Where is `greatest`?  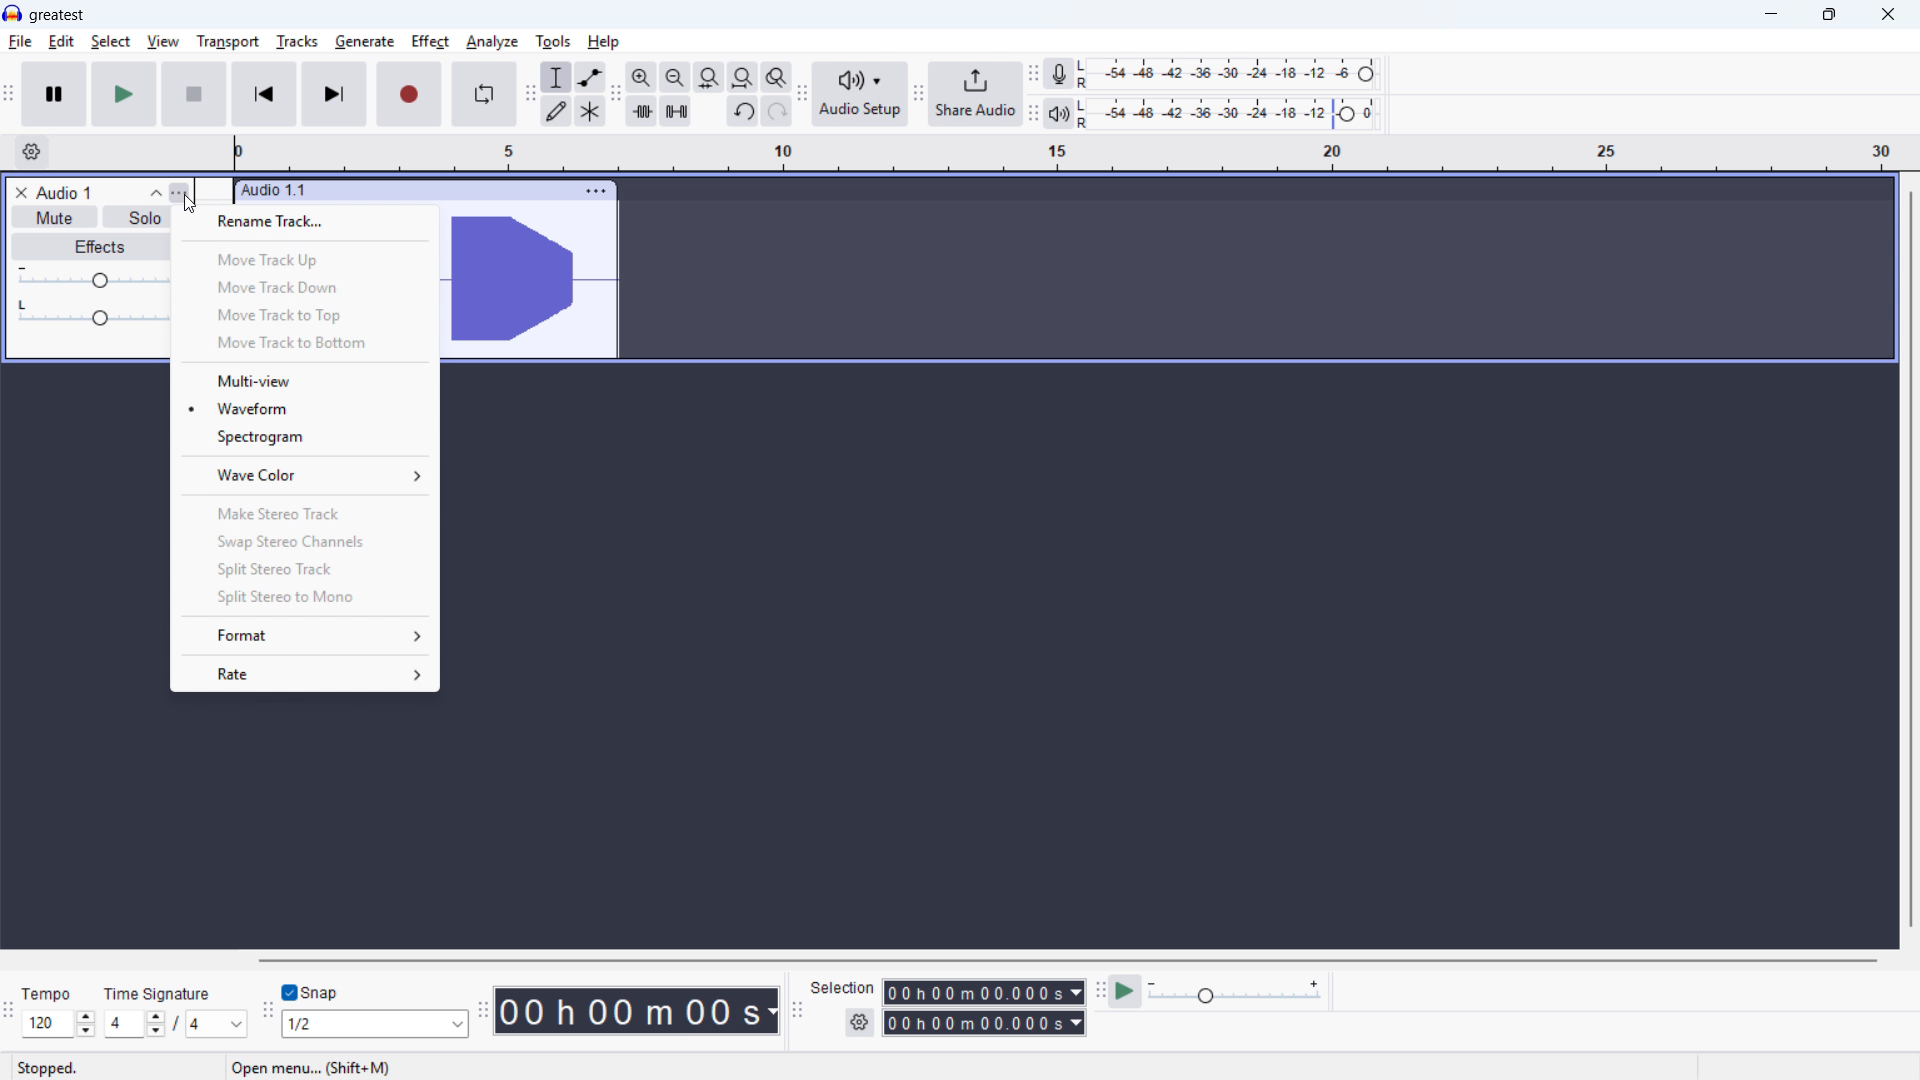
greatest is located at coordinates (57, 16).